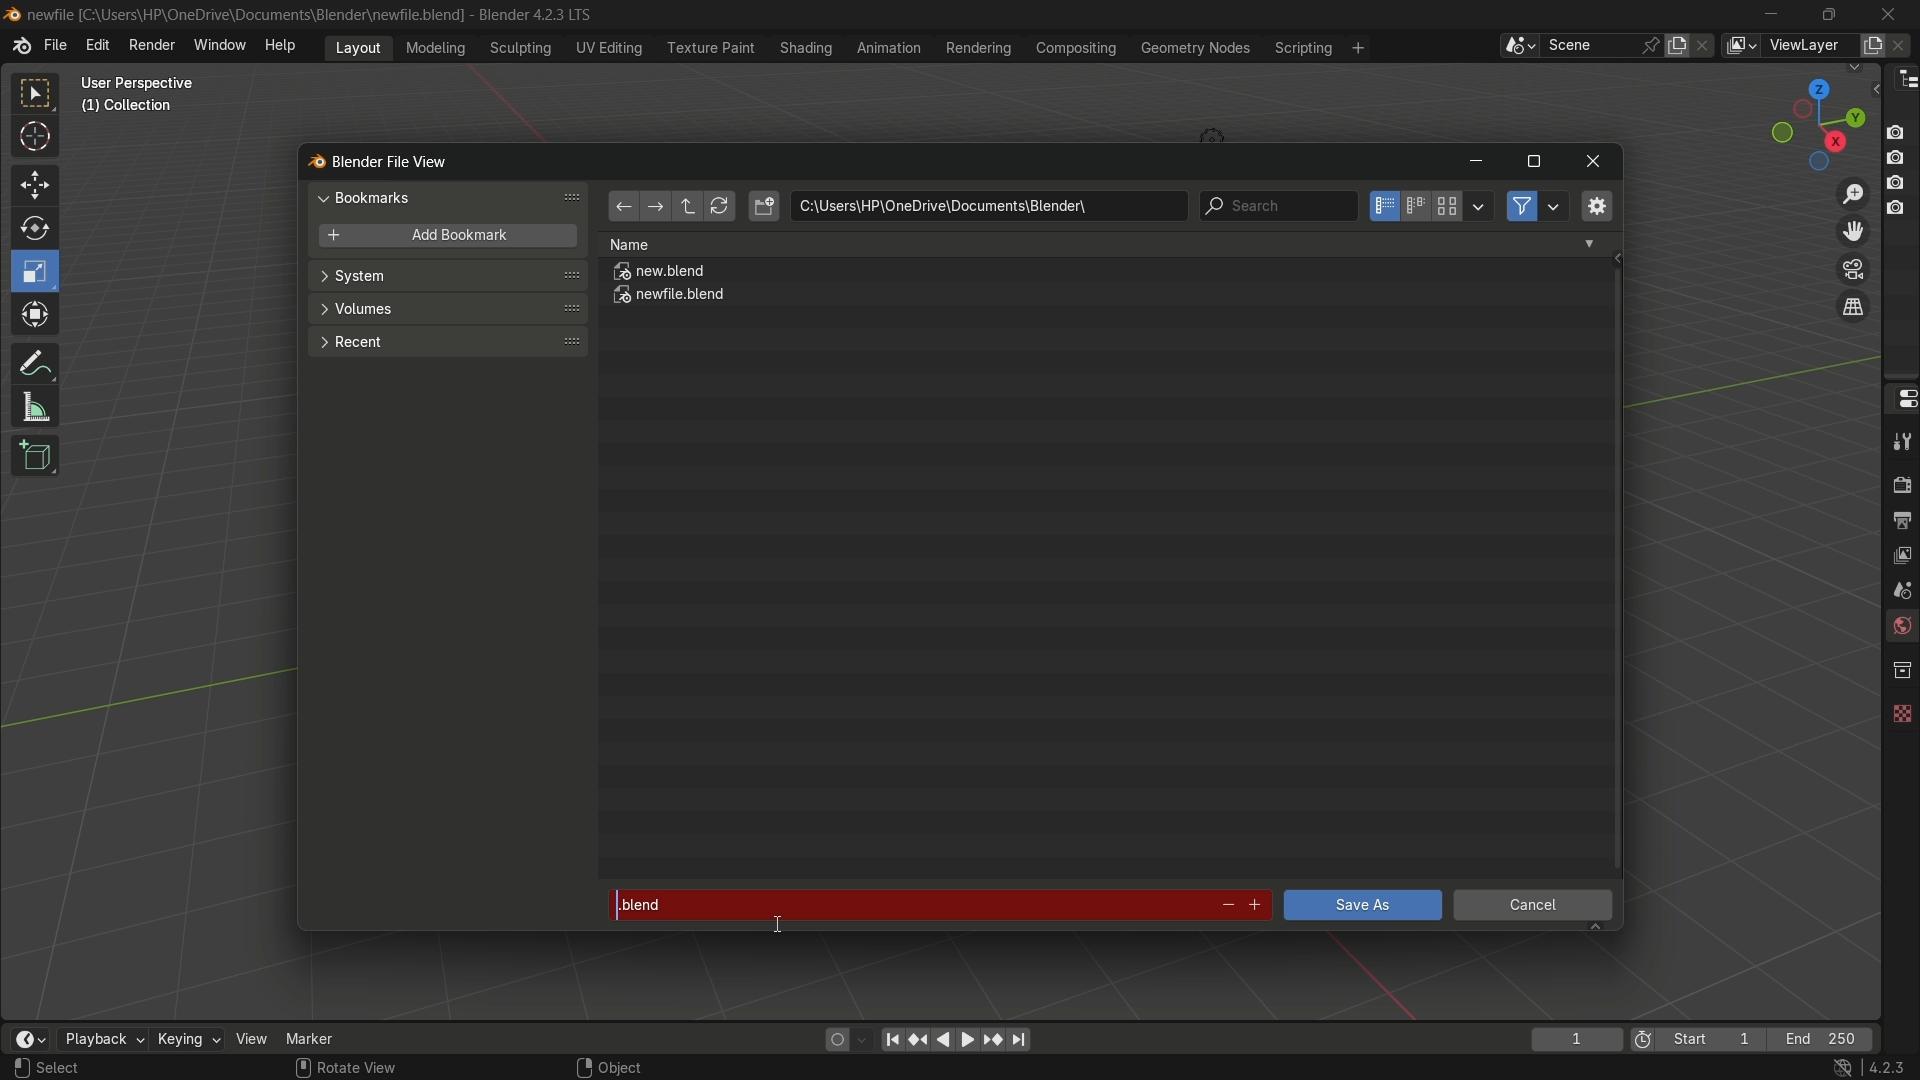 This screenshot has width=1920, height=1080. What do you see at coordinates (97, 45) in the screenshot?
I see `edit menu` at bounding box center [97, 45].